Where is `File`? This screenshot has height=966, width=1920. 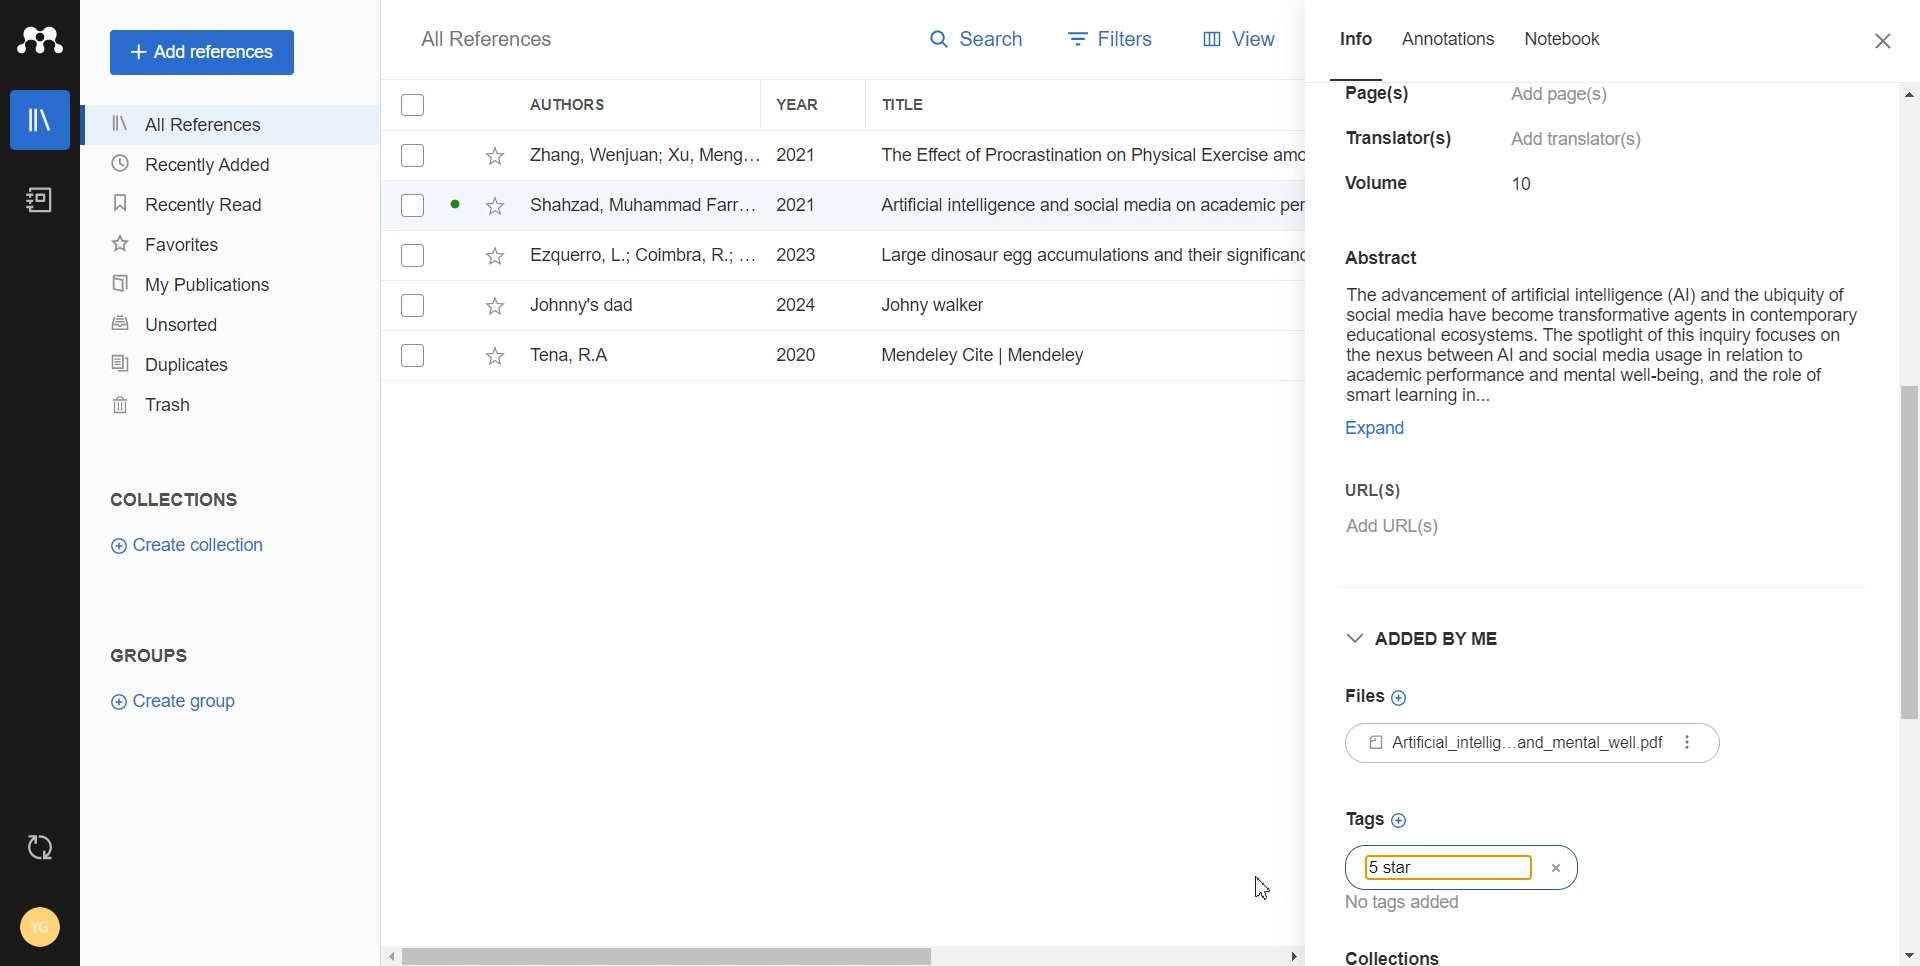
File is located at coordinates (846, 206).